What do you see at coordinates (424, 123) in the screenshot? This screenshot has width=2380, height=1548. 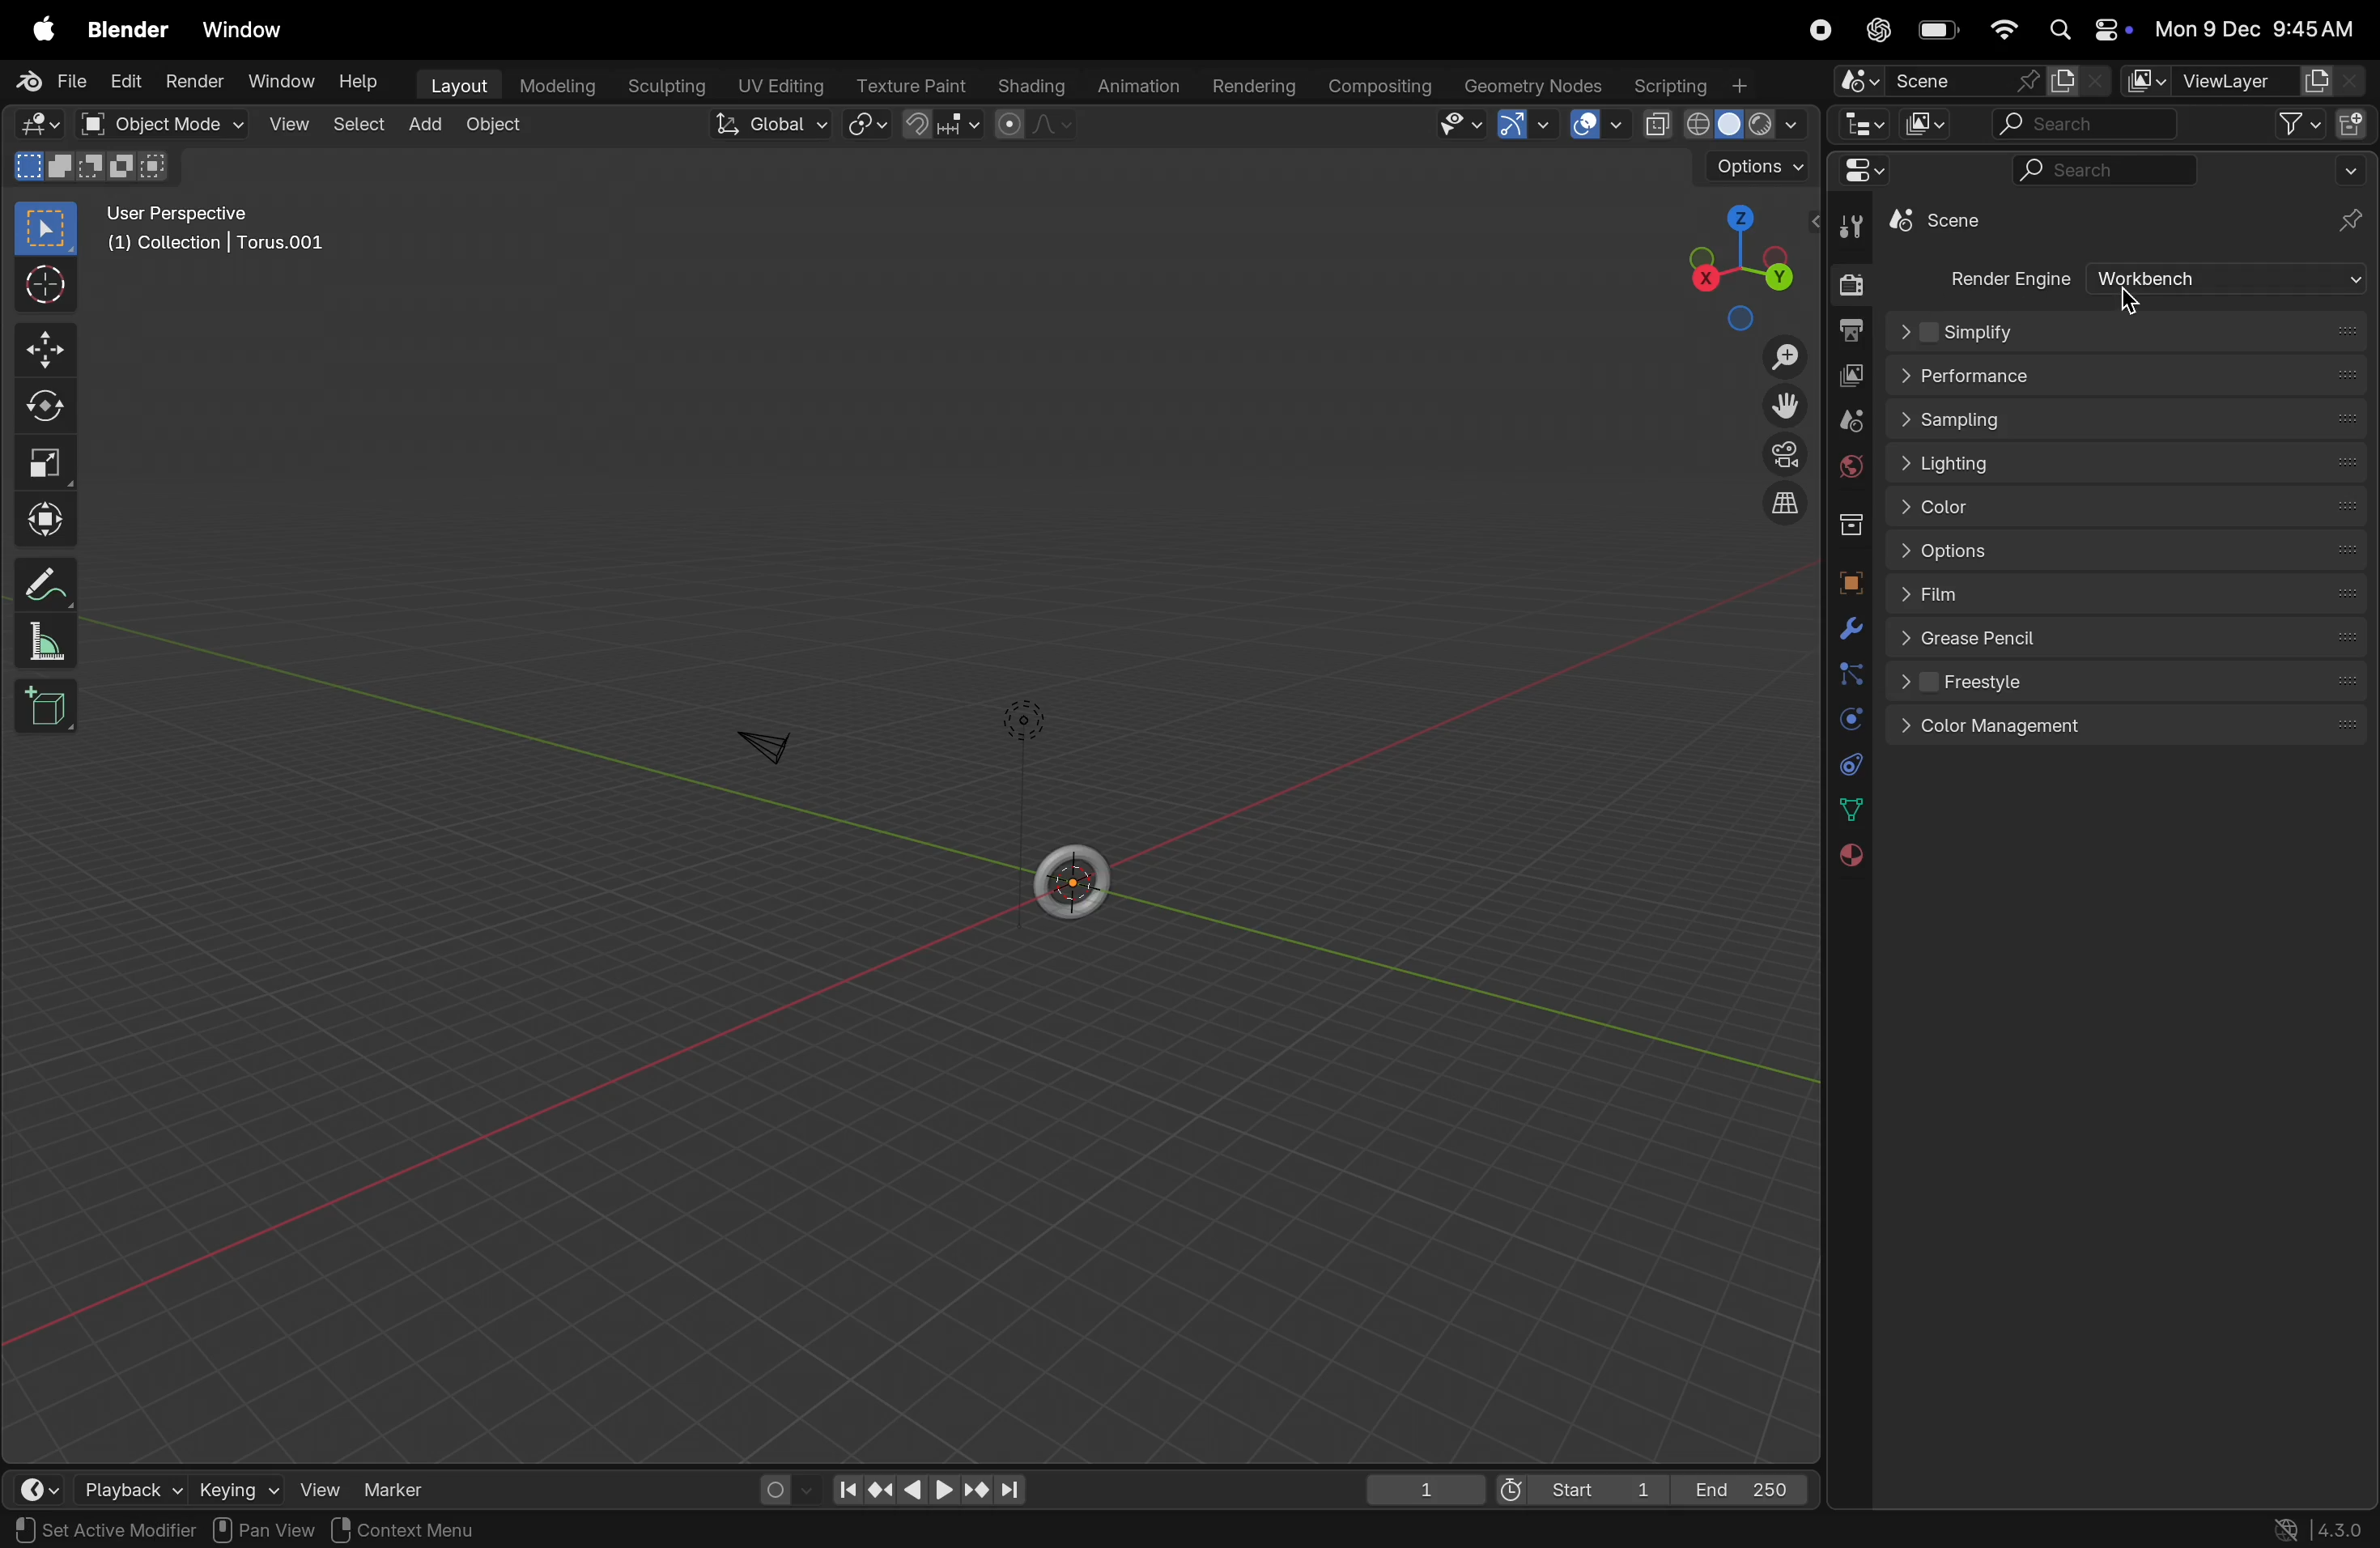 I see `add` at bounding box center [424, 123].